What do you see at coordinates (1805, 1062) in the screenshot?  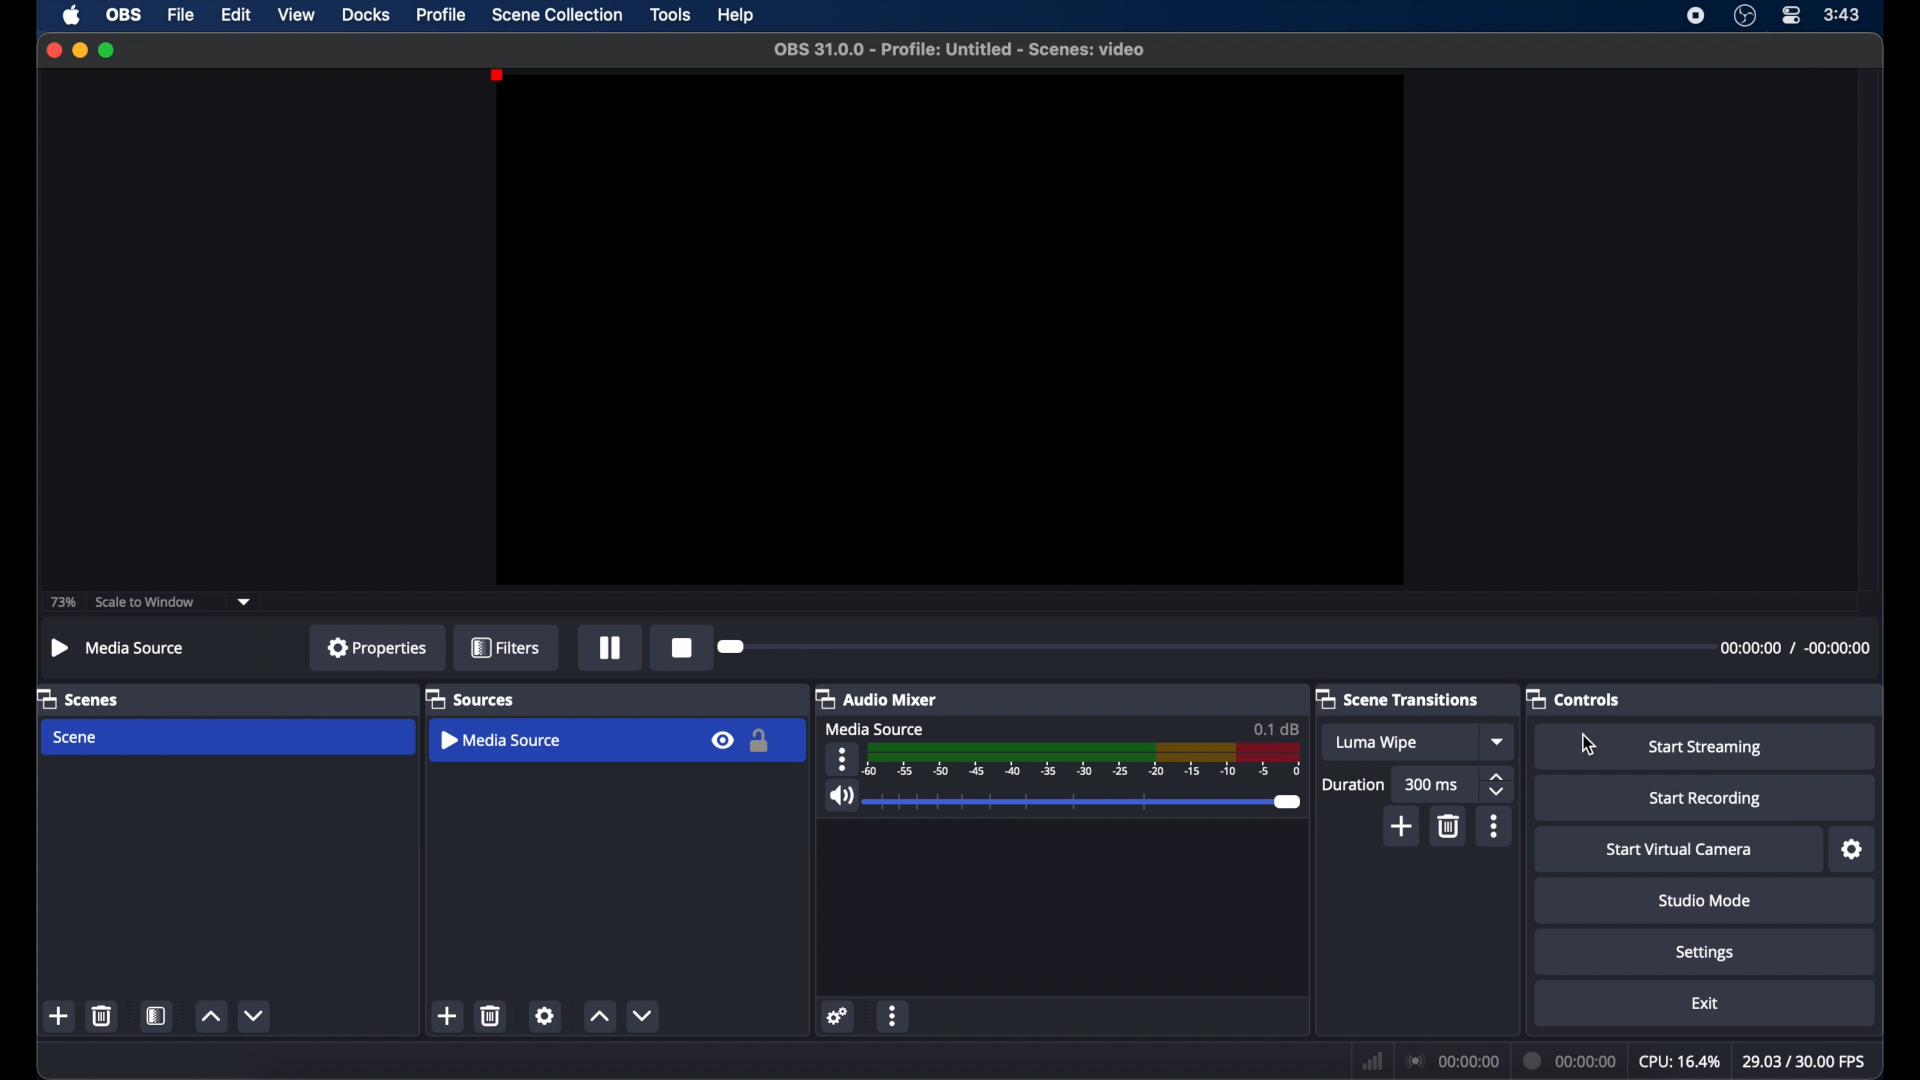 I see `29.03/30.00 fps` at bounding box center [1805, 1062].